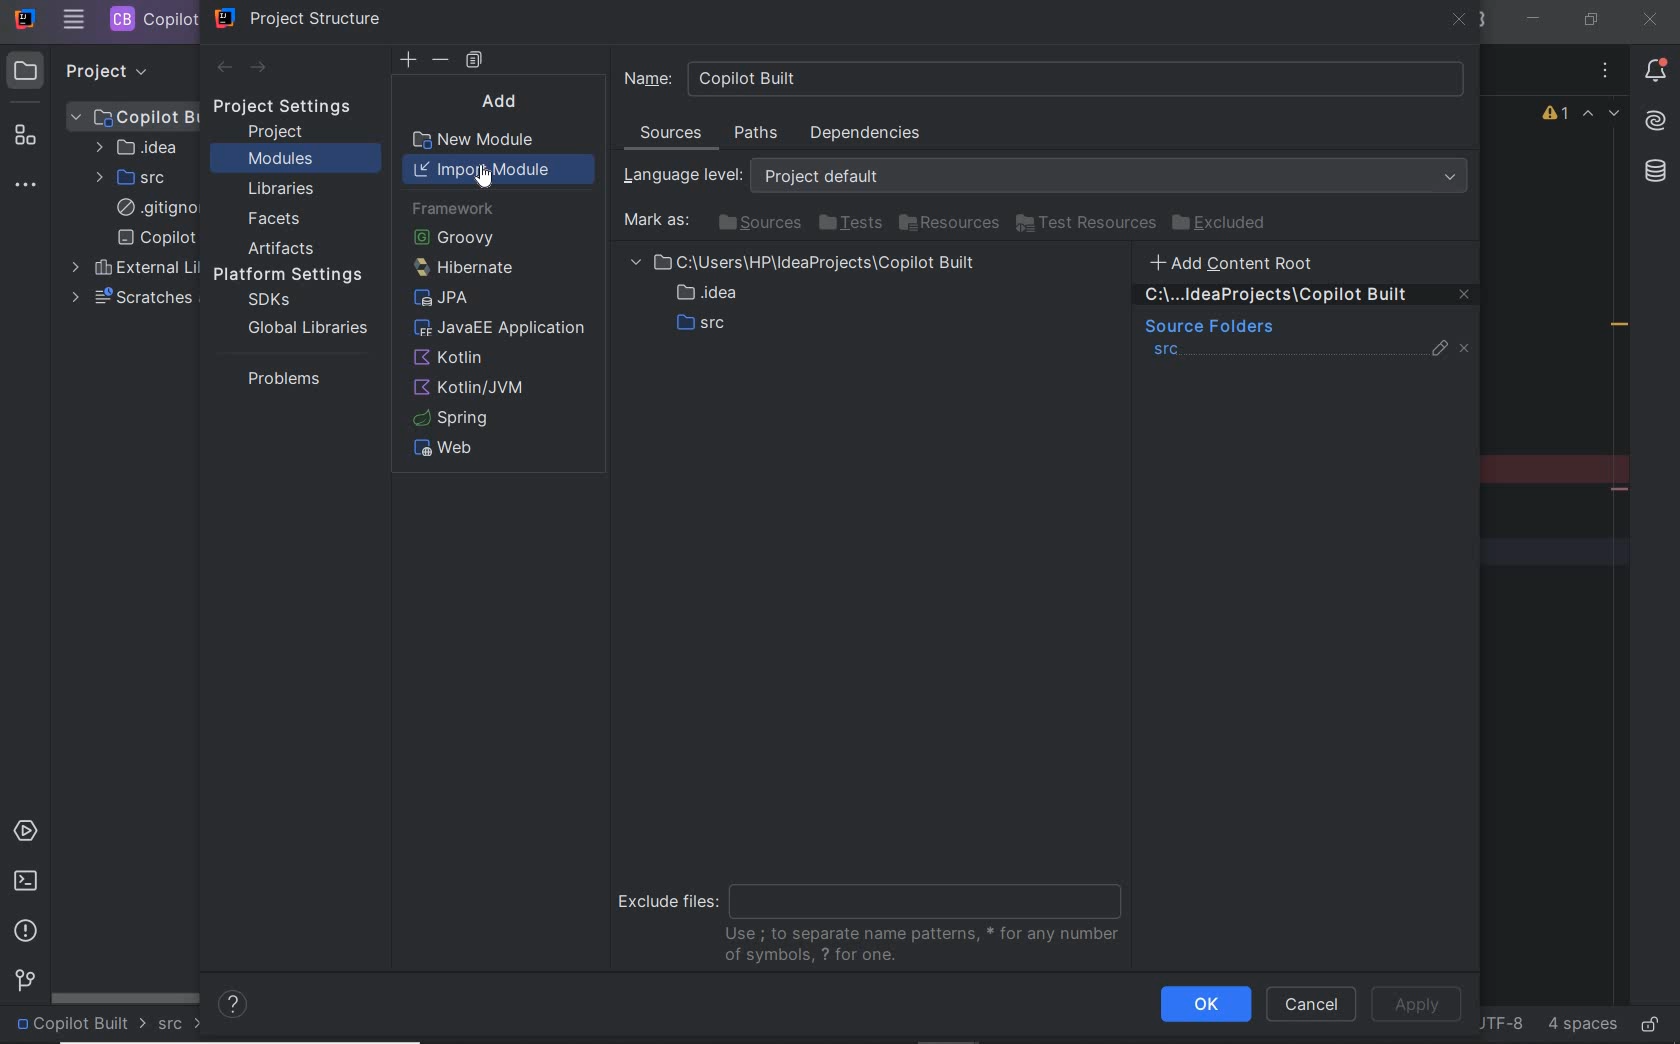 This screenshot has width=1680, height=1044. What do you see at coordinates (1602, 116) in the screenshot?
I see `highlighted errors` at bounding box center [1602, 116].